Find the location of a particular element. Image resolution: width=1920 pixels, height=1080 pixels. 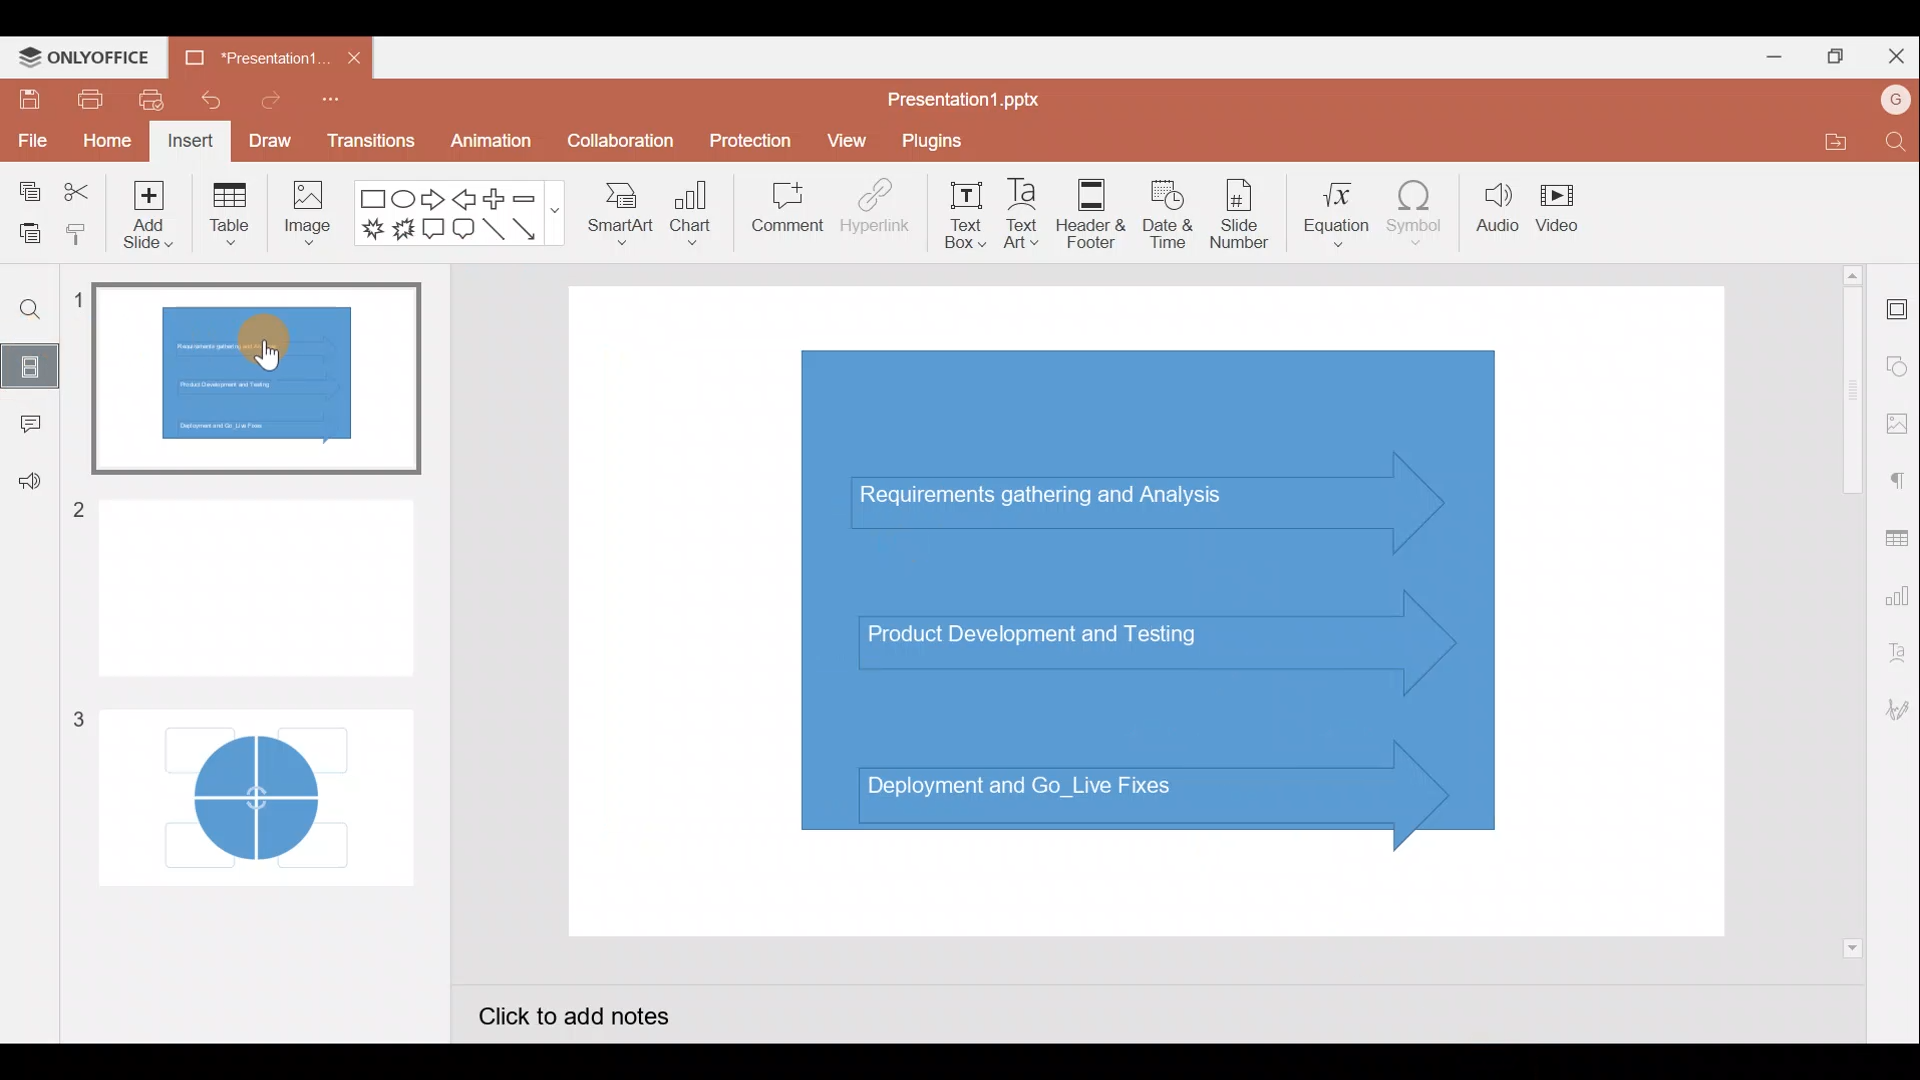

Click to add notes is located at coordinates (588, 1012).